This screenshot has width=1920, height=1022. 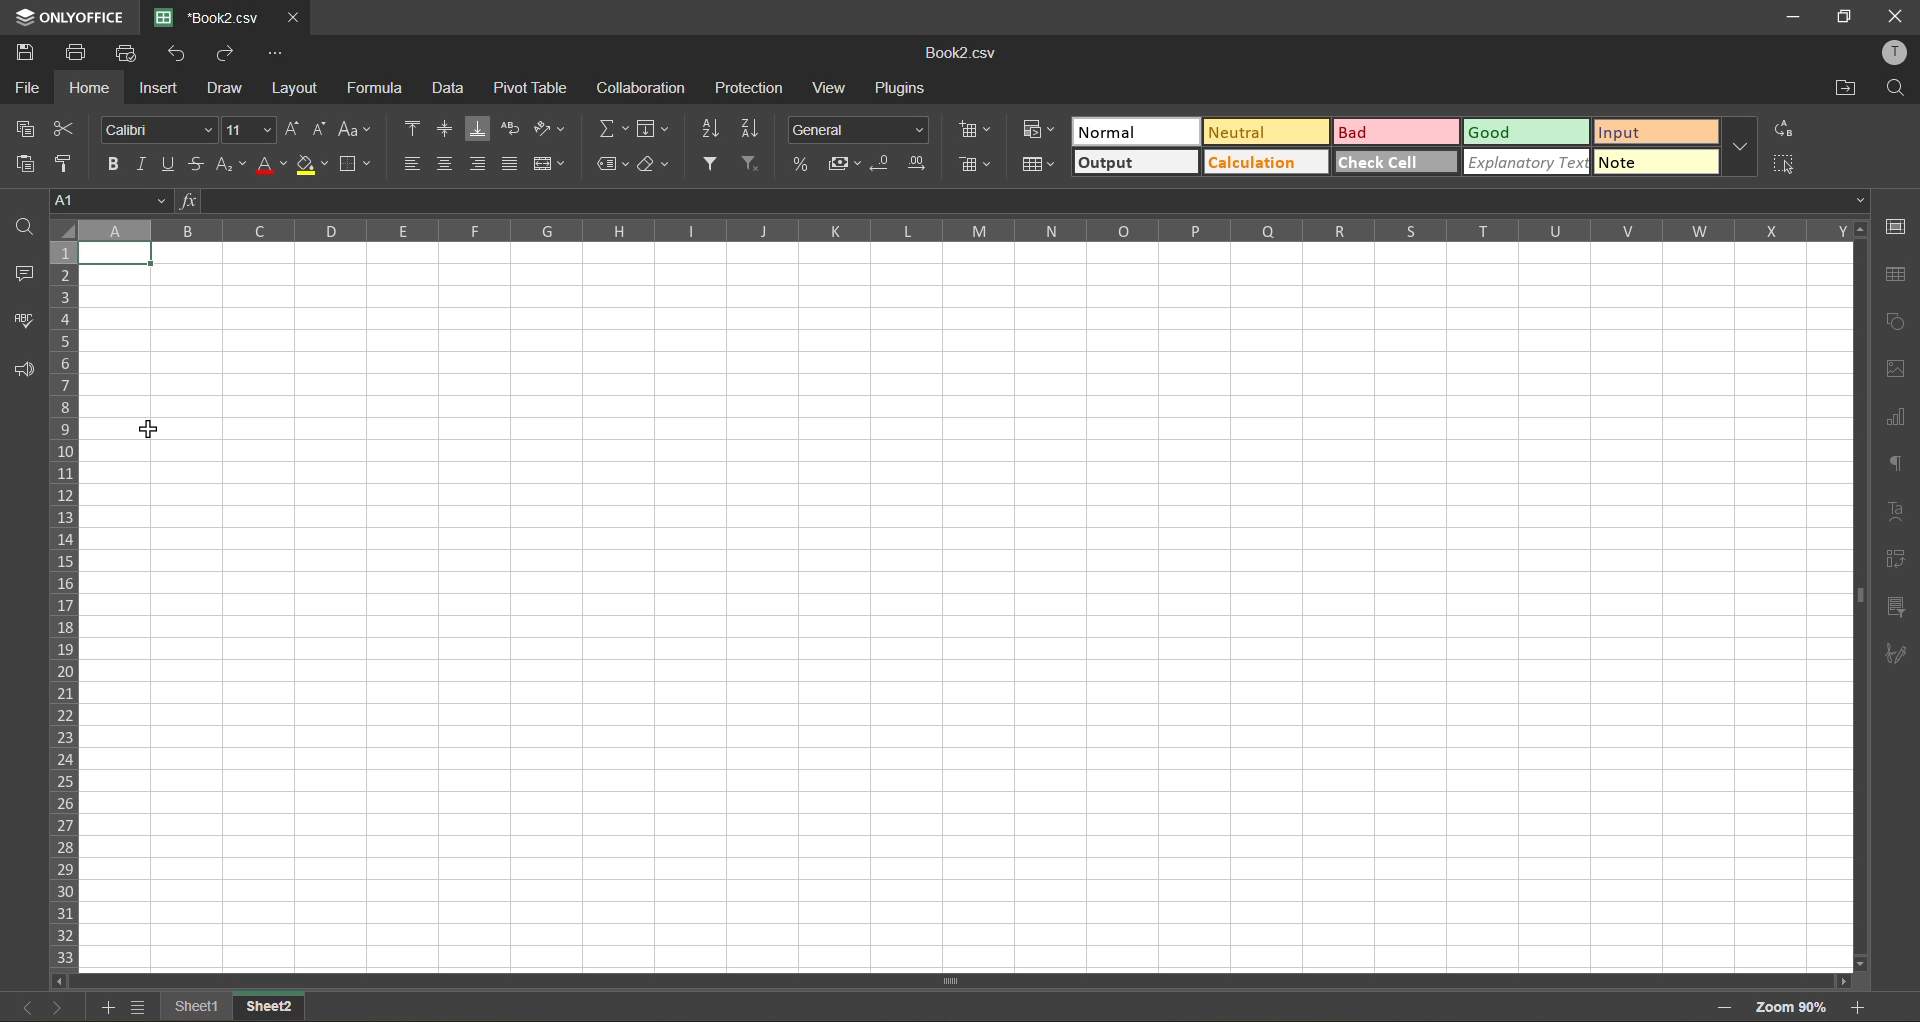 I want to click on note, so click(x=1656, y=163).